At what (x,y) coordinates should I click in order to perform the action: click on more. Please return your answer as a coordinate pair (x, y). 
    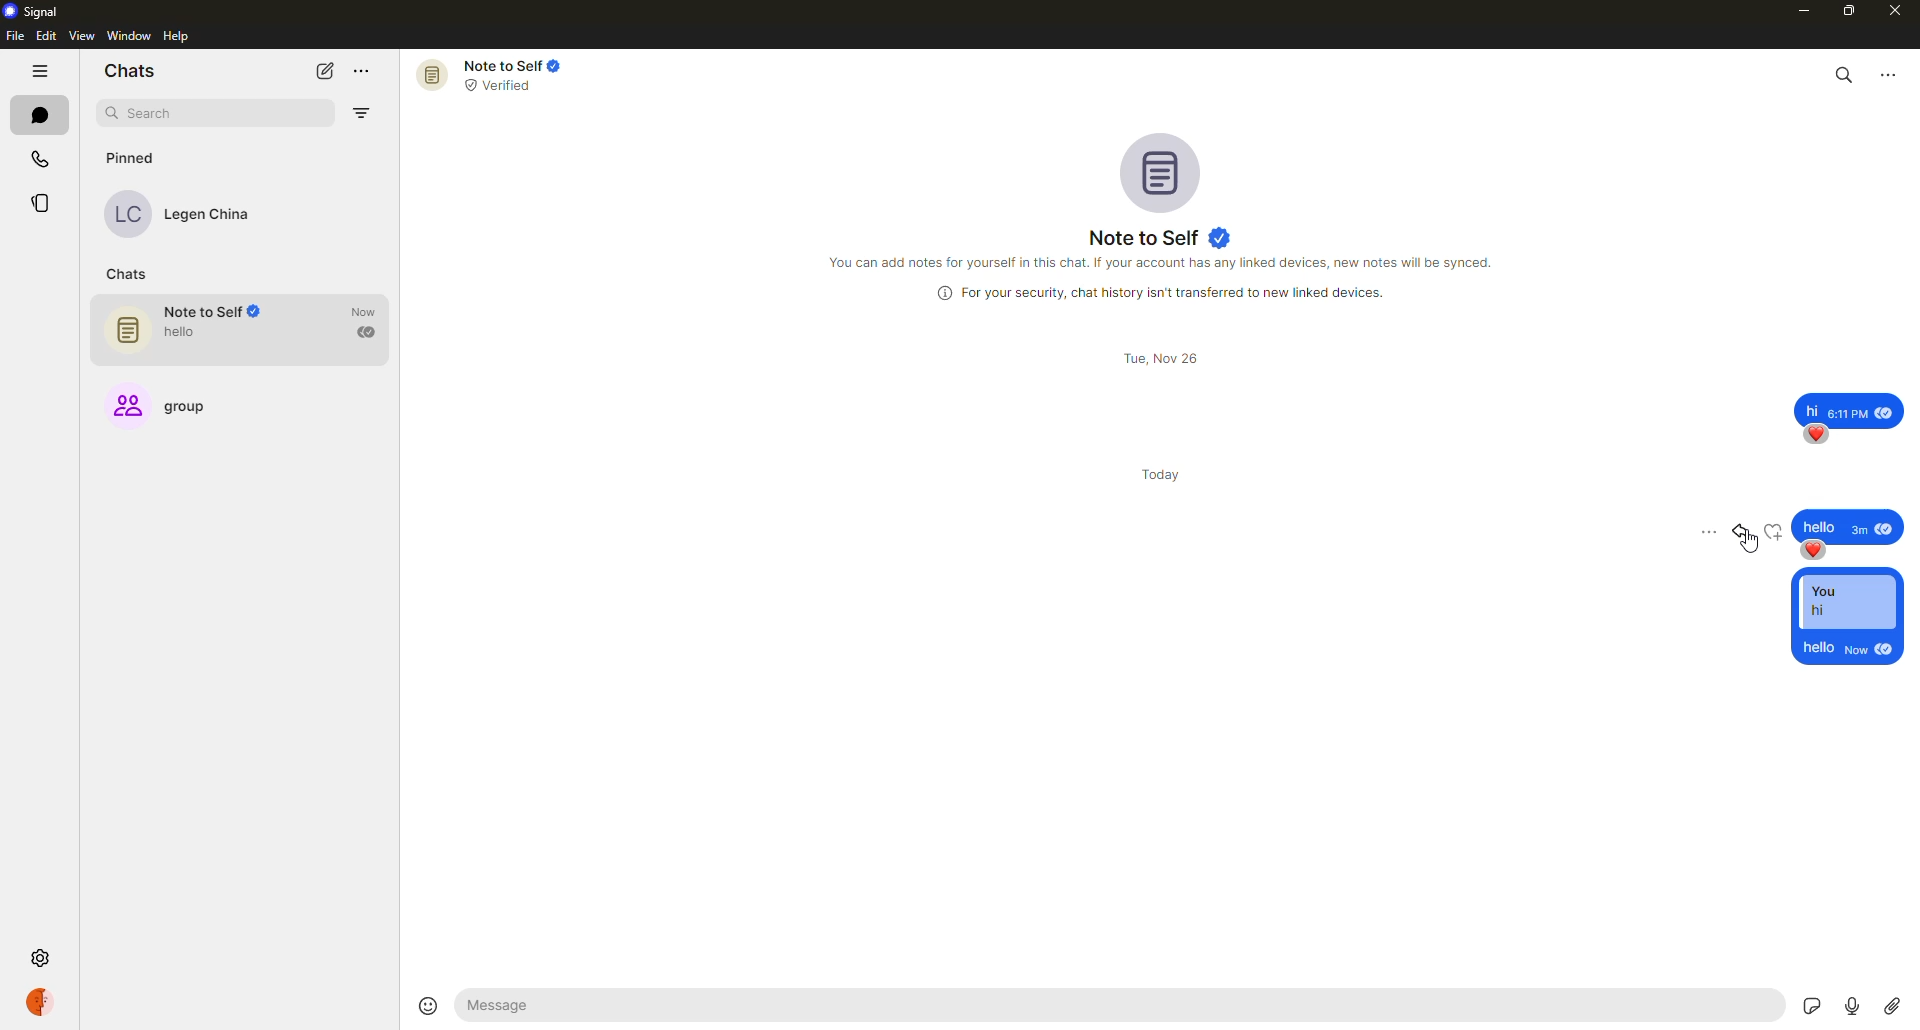
    Looking at the image, I should click on (1713, 536).